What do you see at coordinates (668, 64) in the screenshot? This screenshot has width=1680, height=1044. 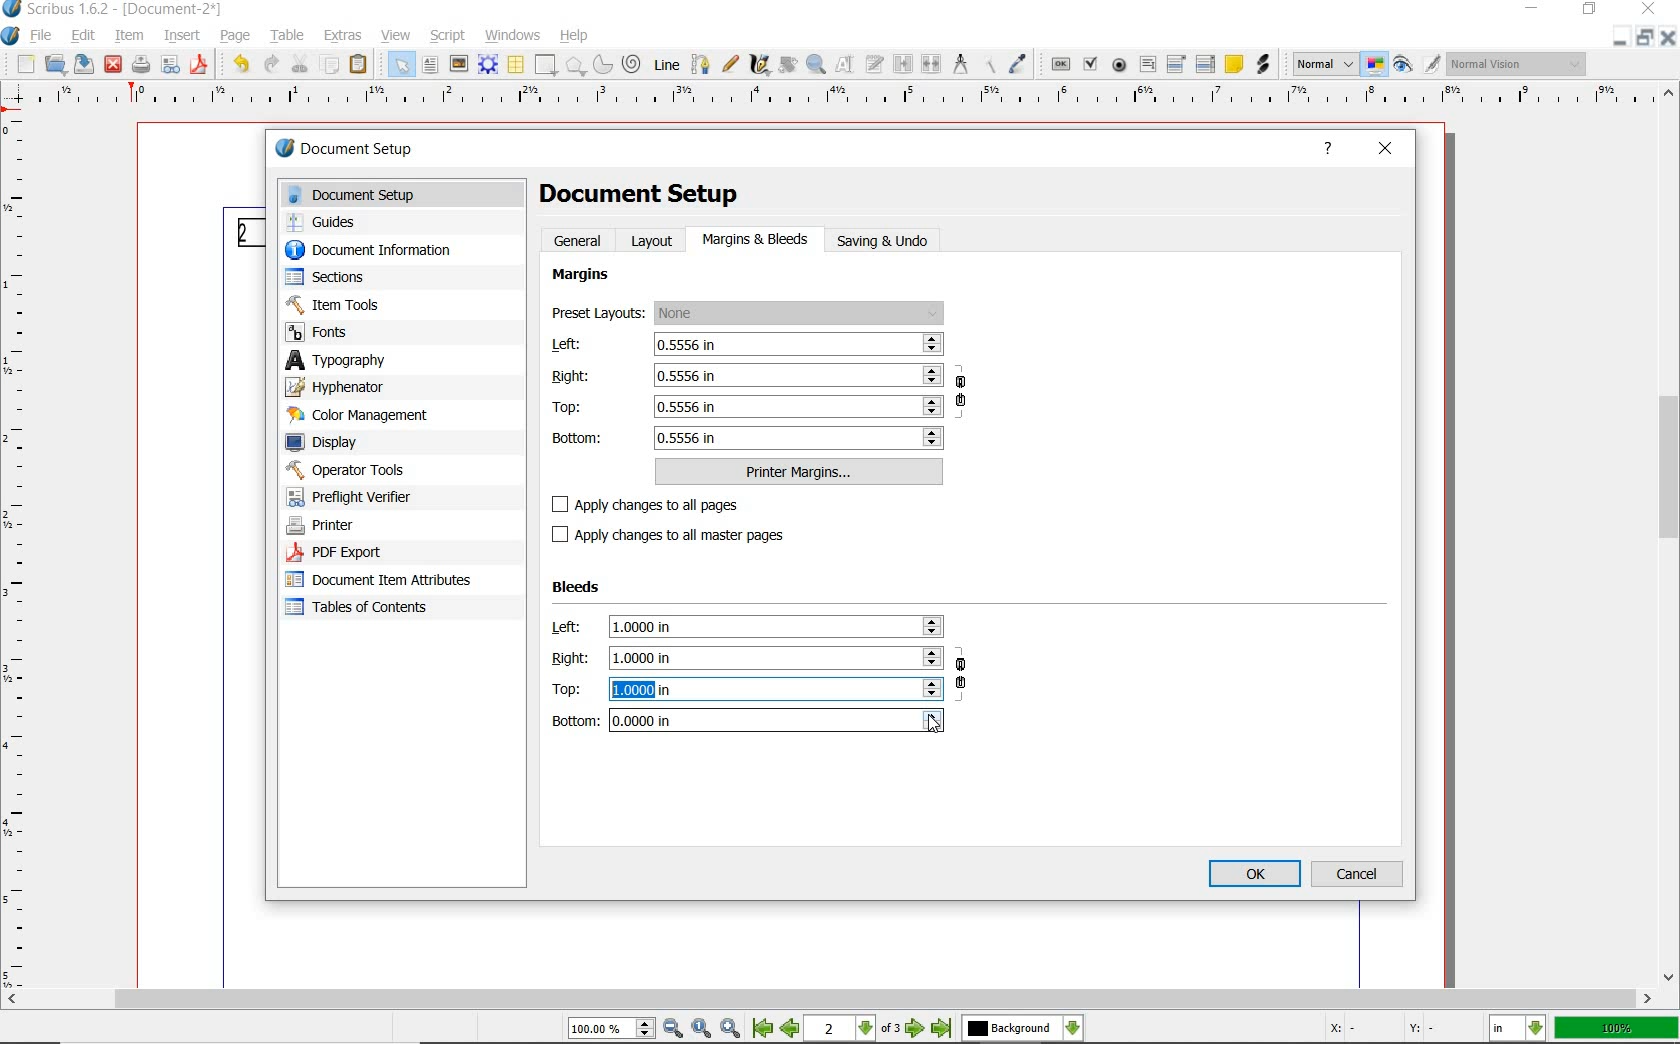 I see `line` at bounding box center [668, 64].